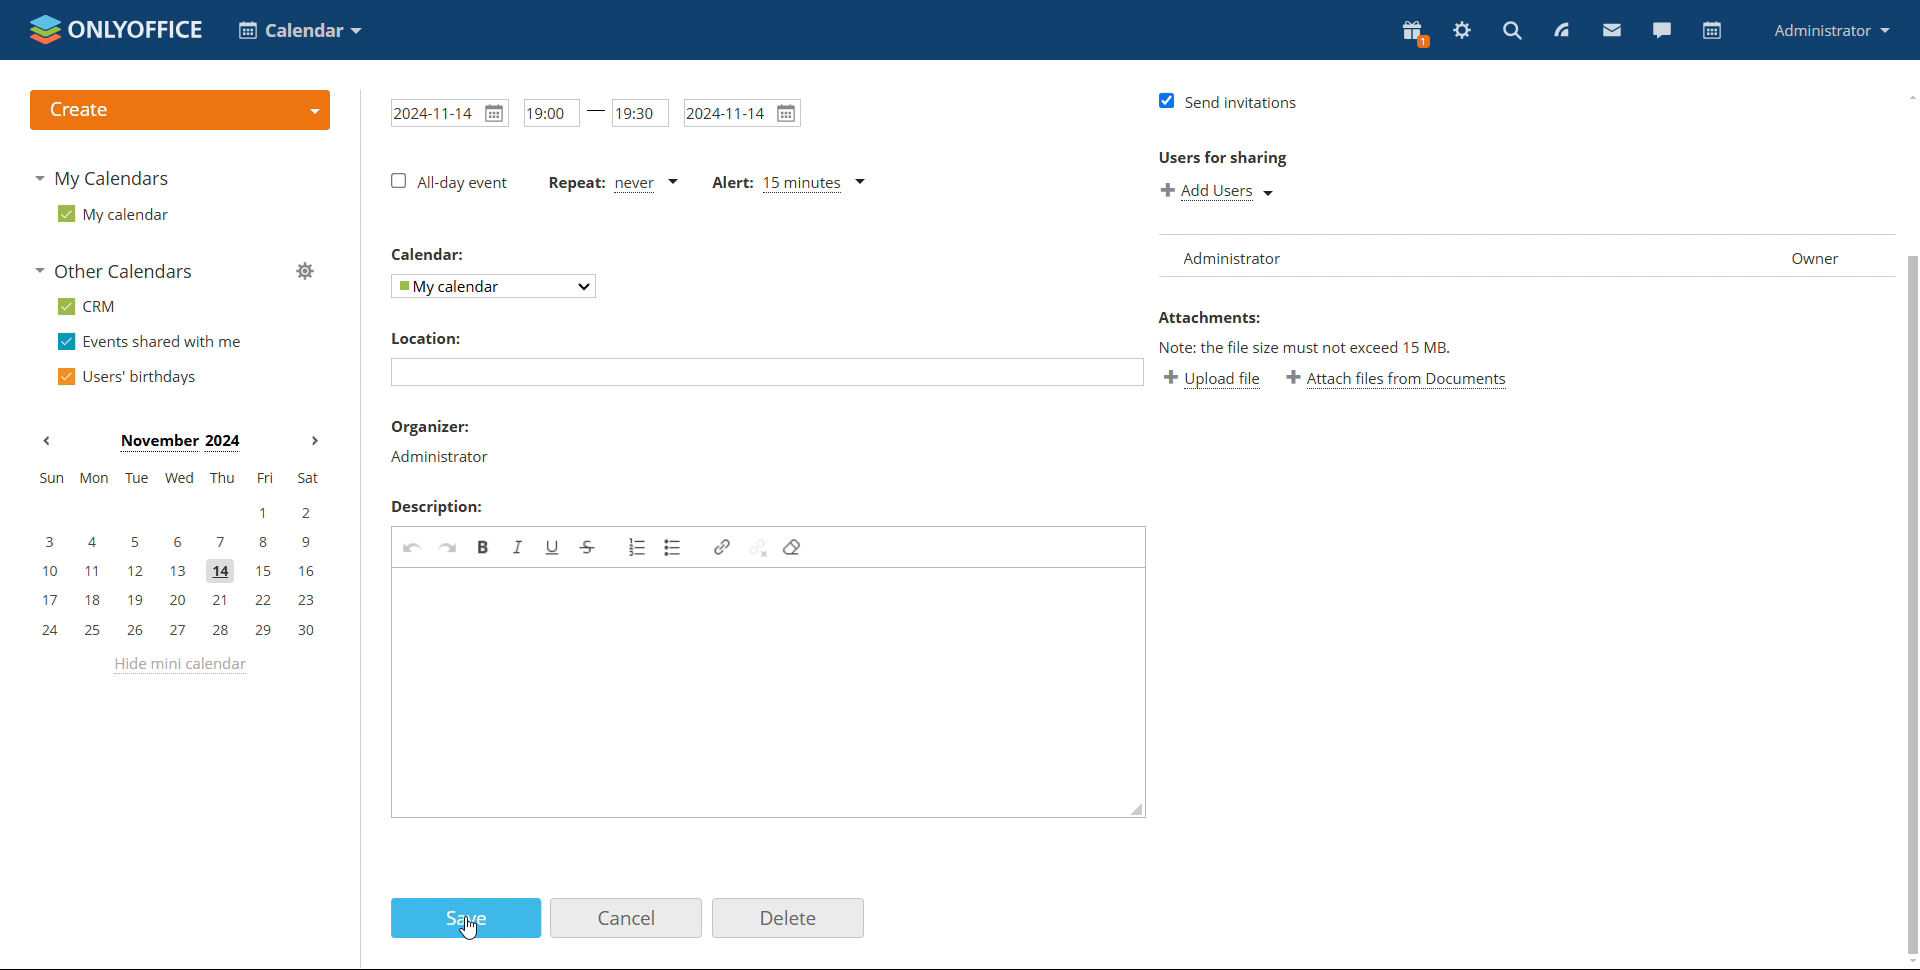  What do you see at coordinates (515, 547) in the screenshot?
I see `italics` at bounding box center [515, 547].